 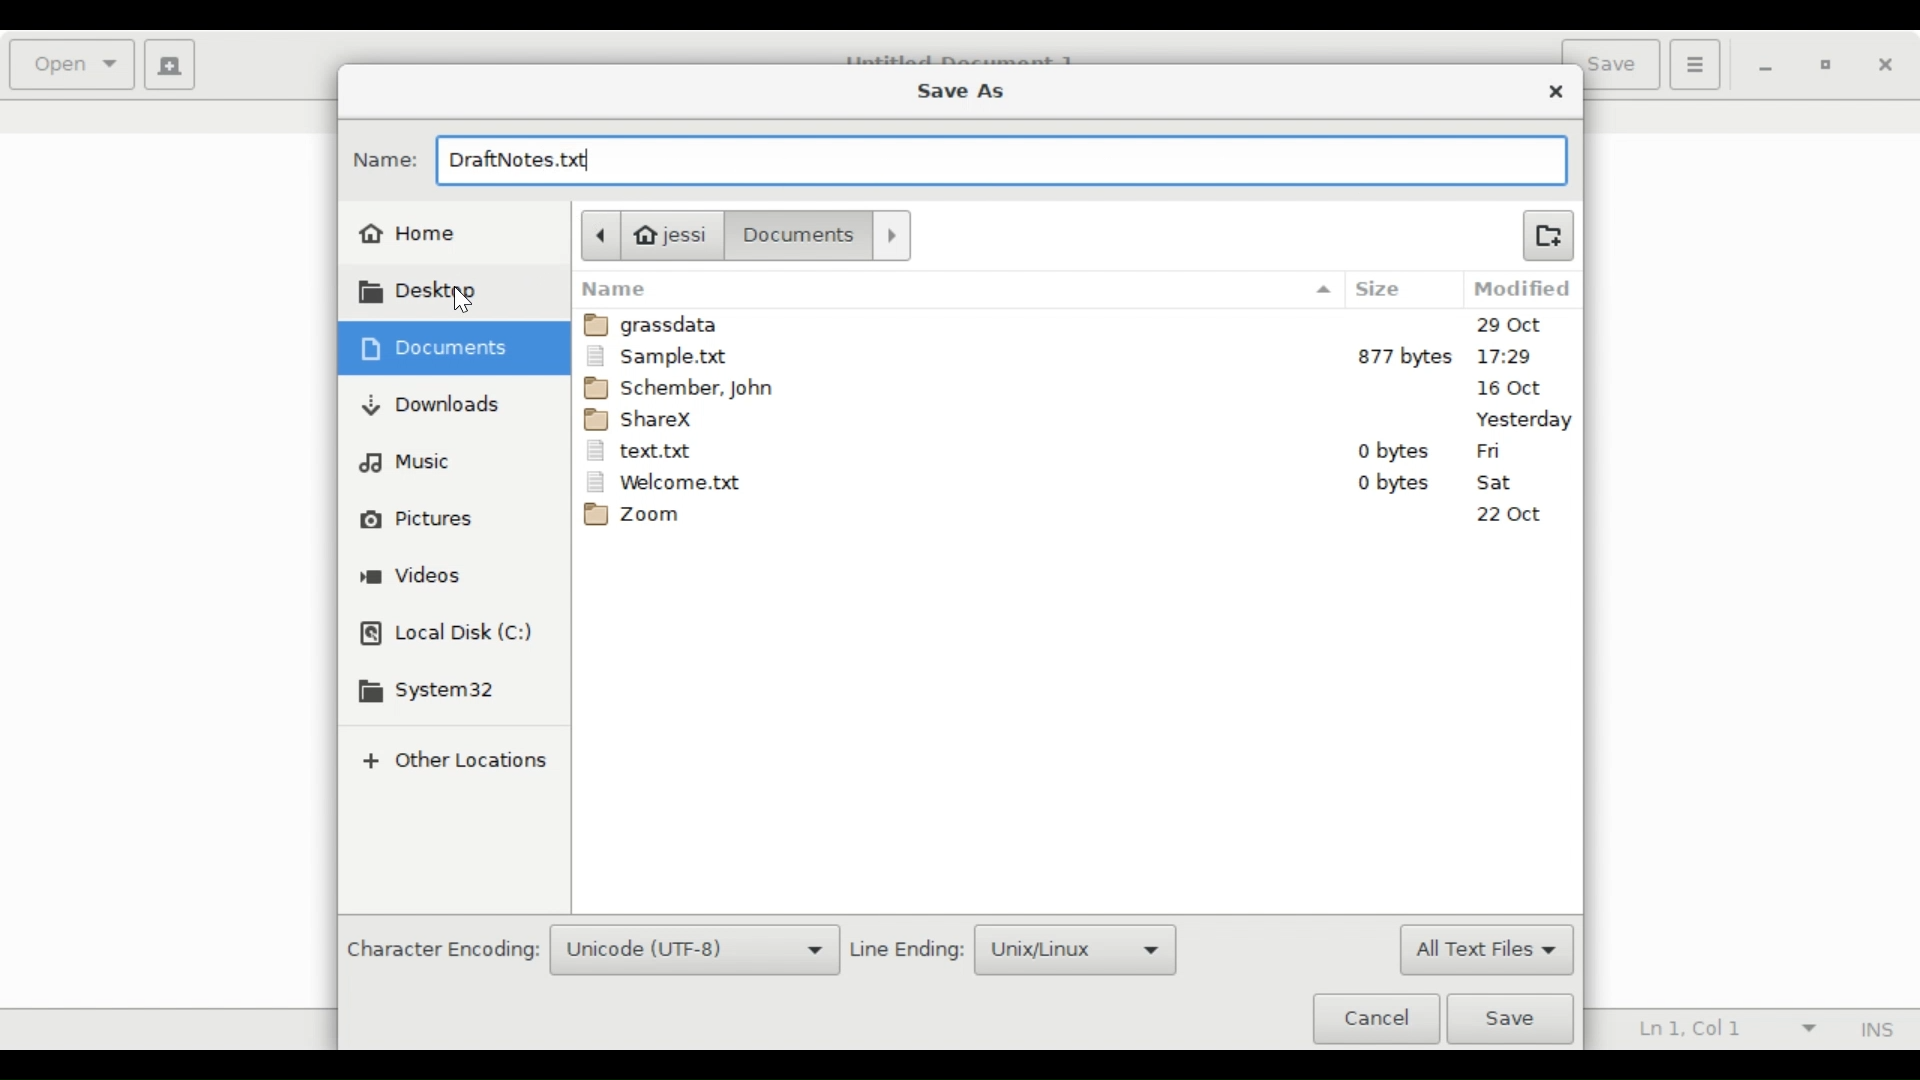 What do you see at coordinates (433, 404) in the screenshot?
I see `Downloads` at bounding box center [433, 404].